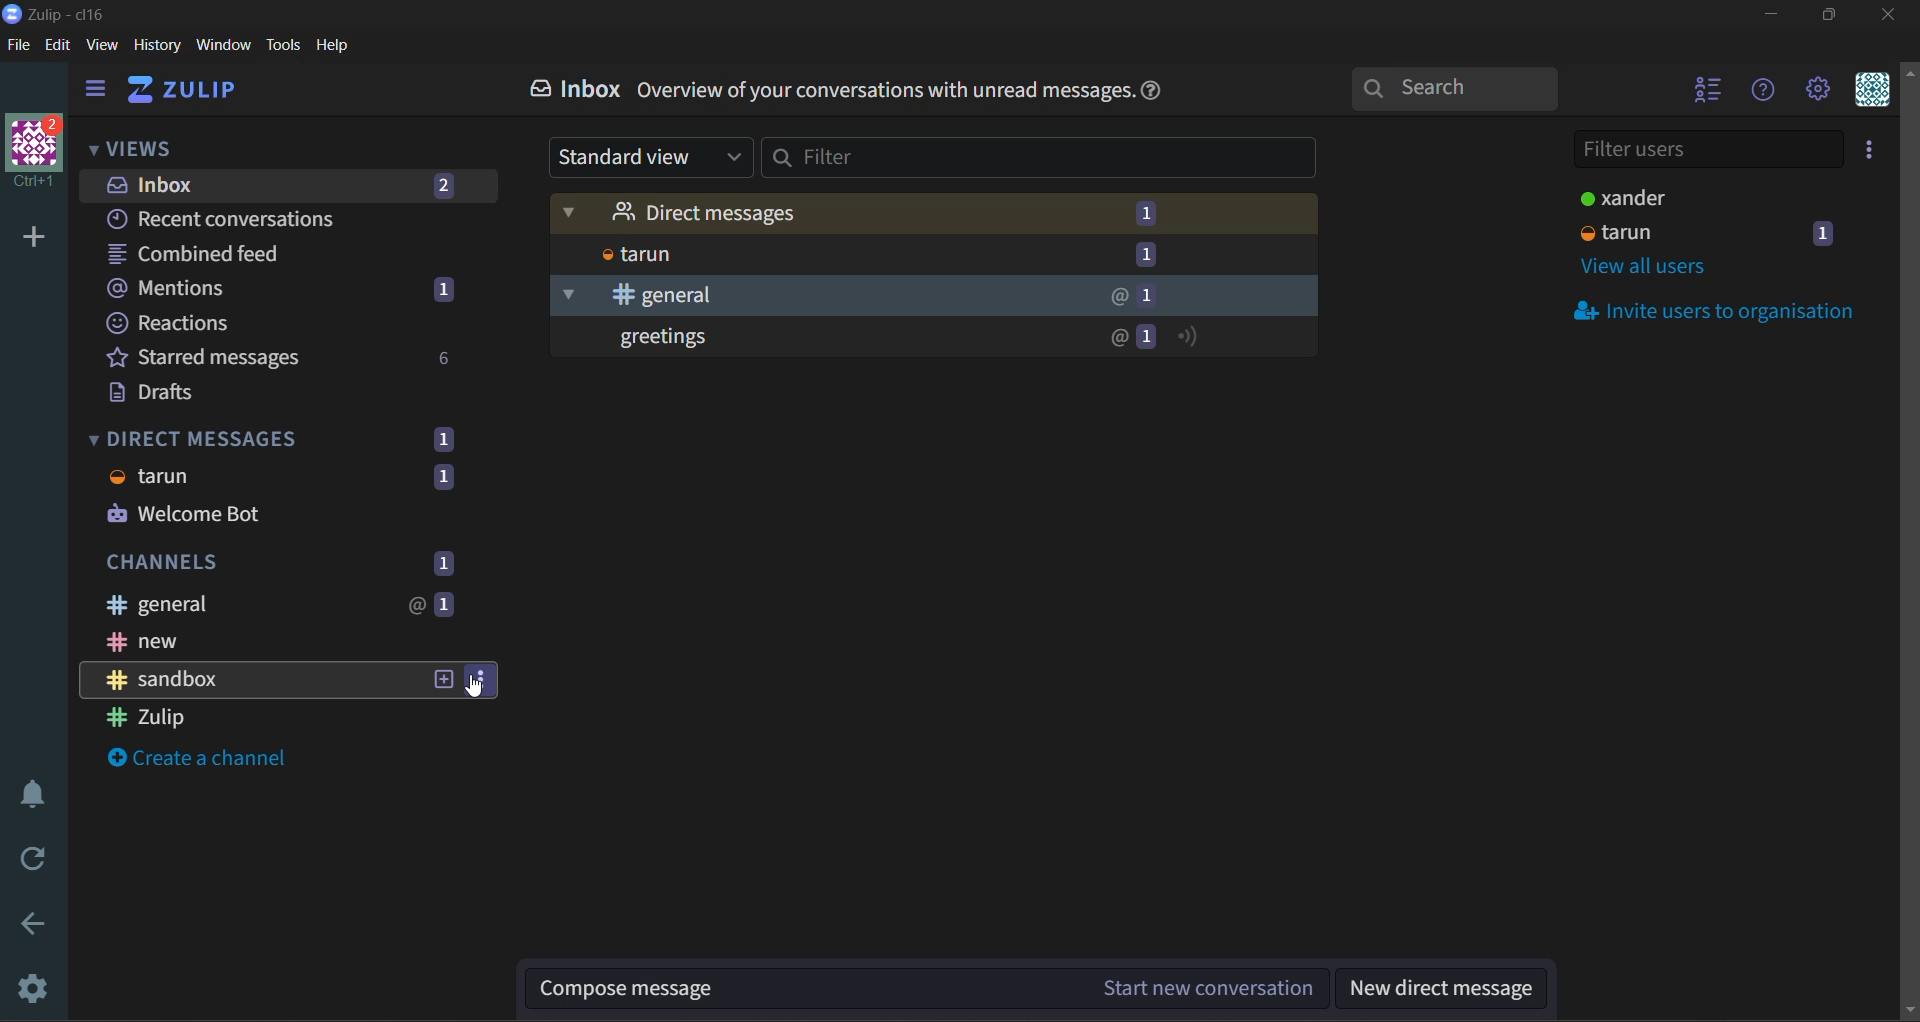  Describe the element at coordinates (936, 340) in the screenshot. I see `unread messages` at that location.